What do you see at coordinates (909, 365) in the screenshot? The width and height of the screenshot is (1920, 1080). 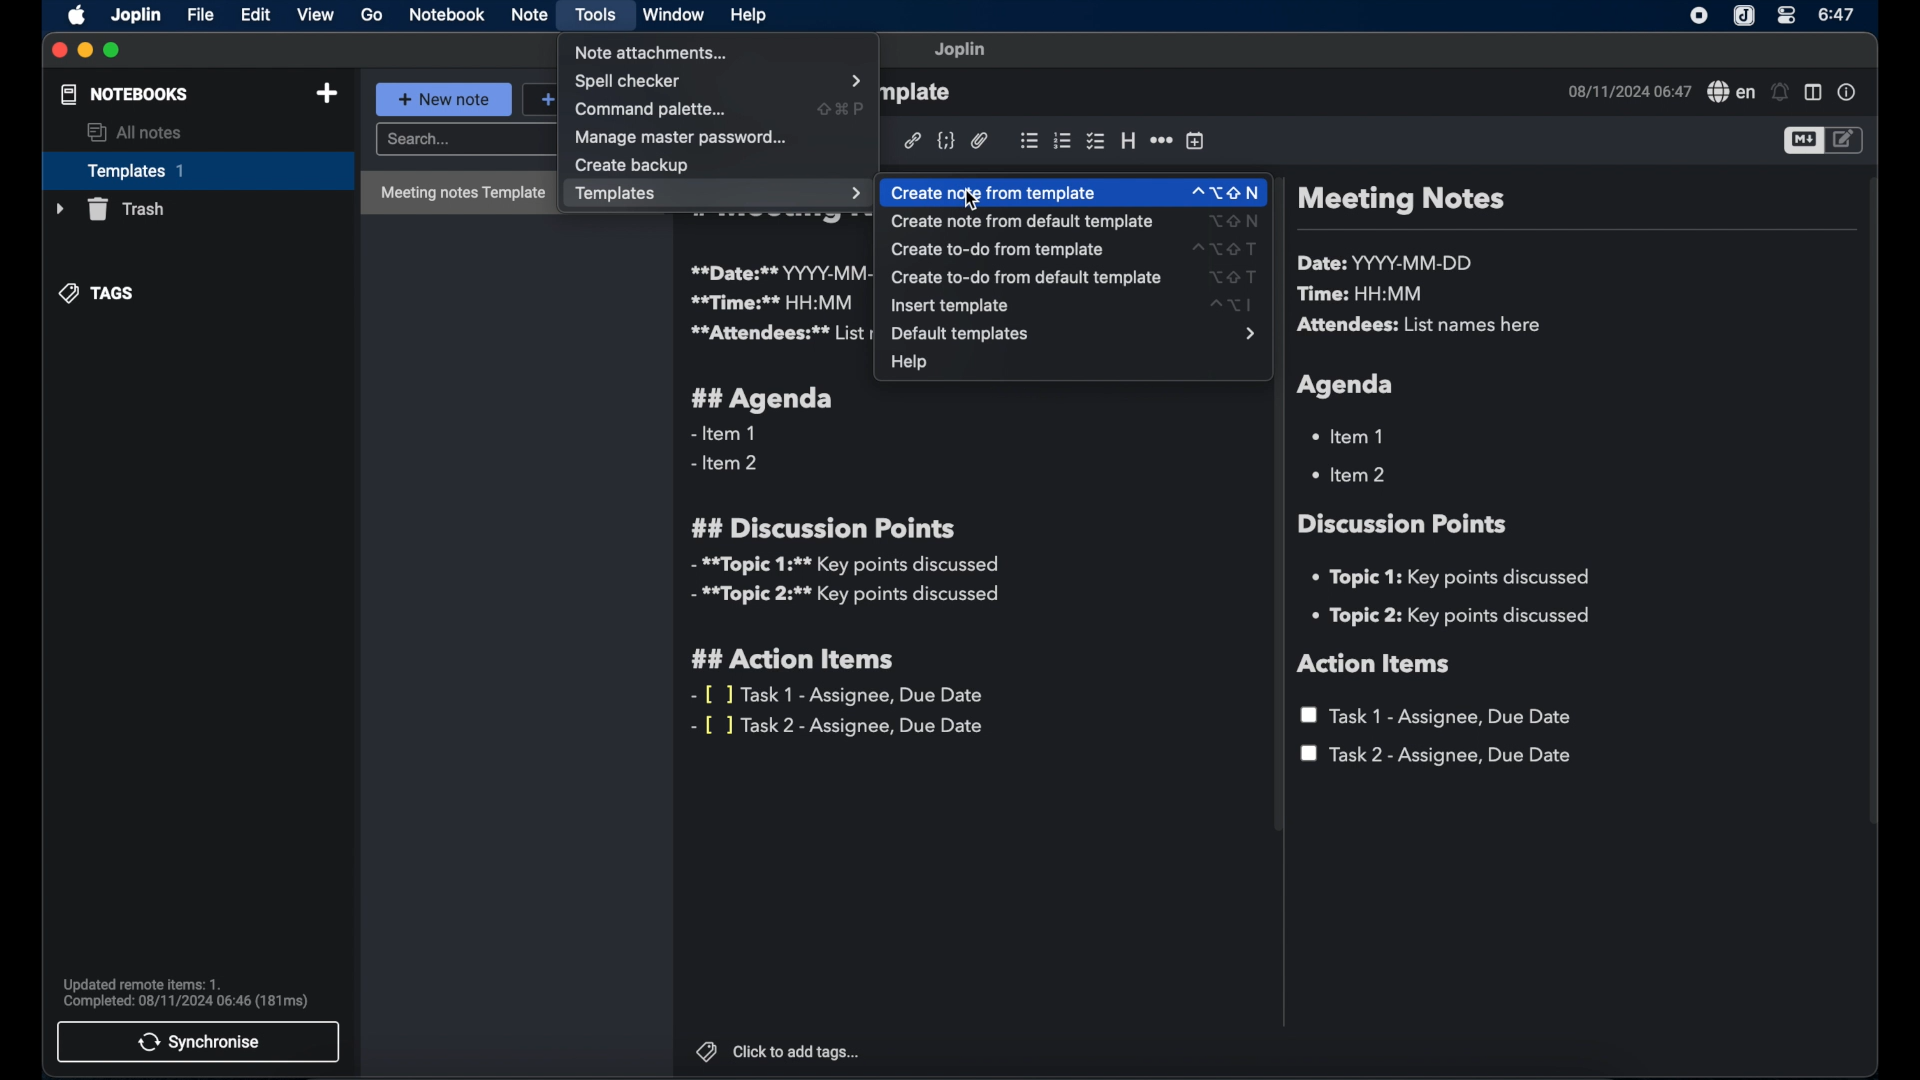 I see `help` at bounding box center [909, 365].